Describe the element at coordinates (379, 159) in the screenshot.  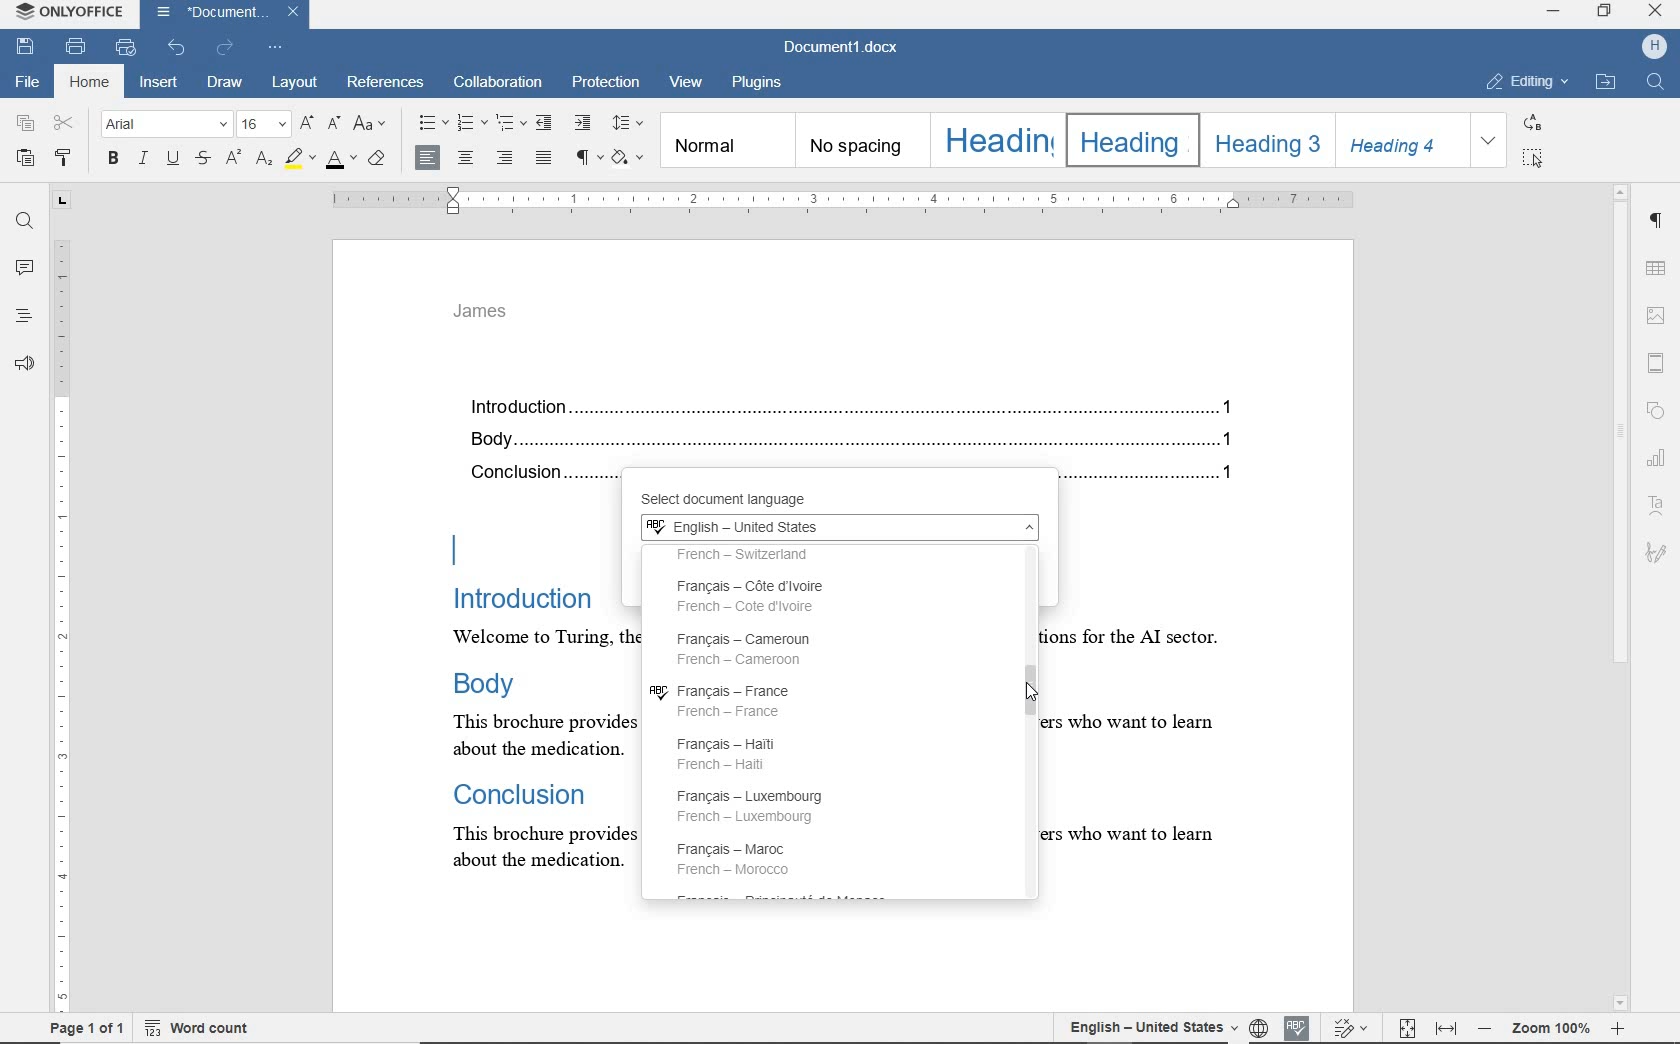
I see `clear style` at that location.